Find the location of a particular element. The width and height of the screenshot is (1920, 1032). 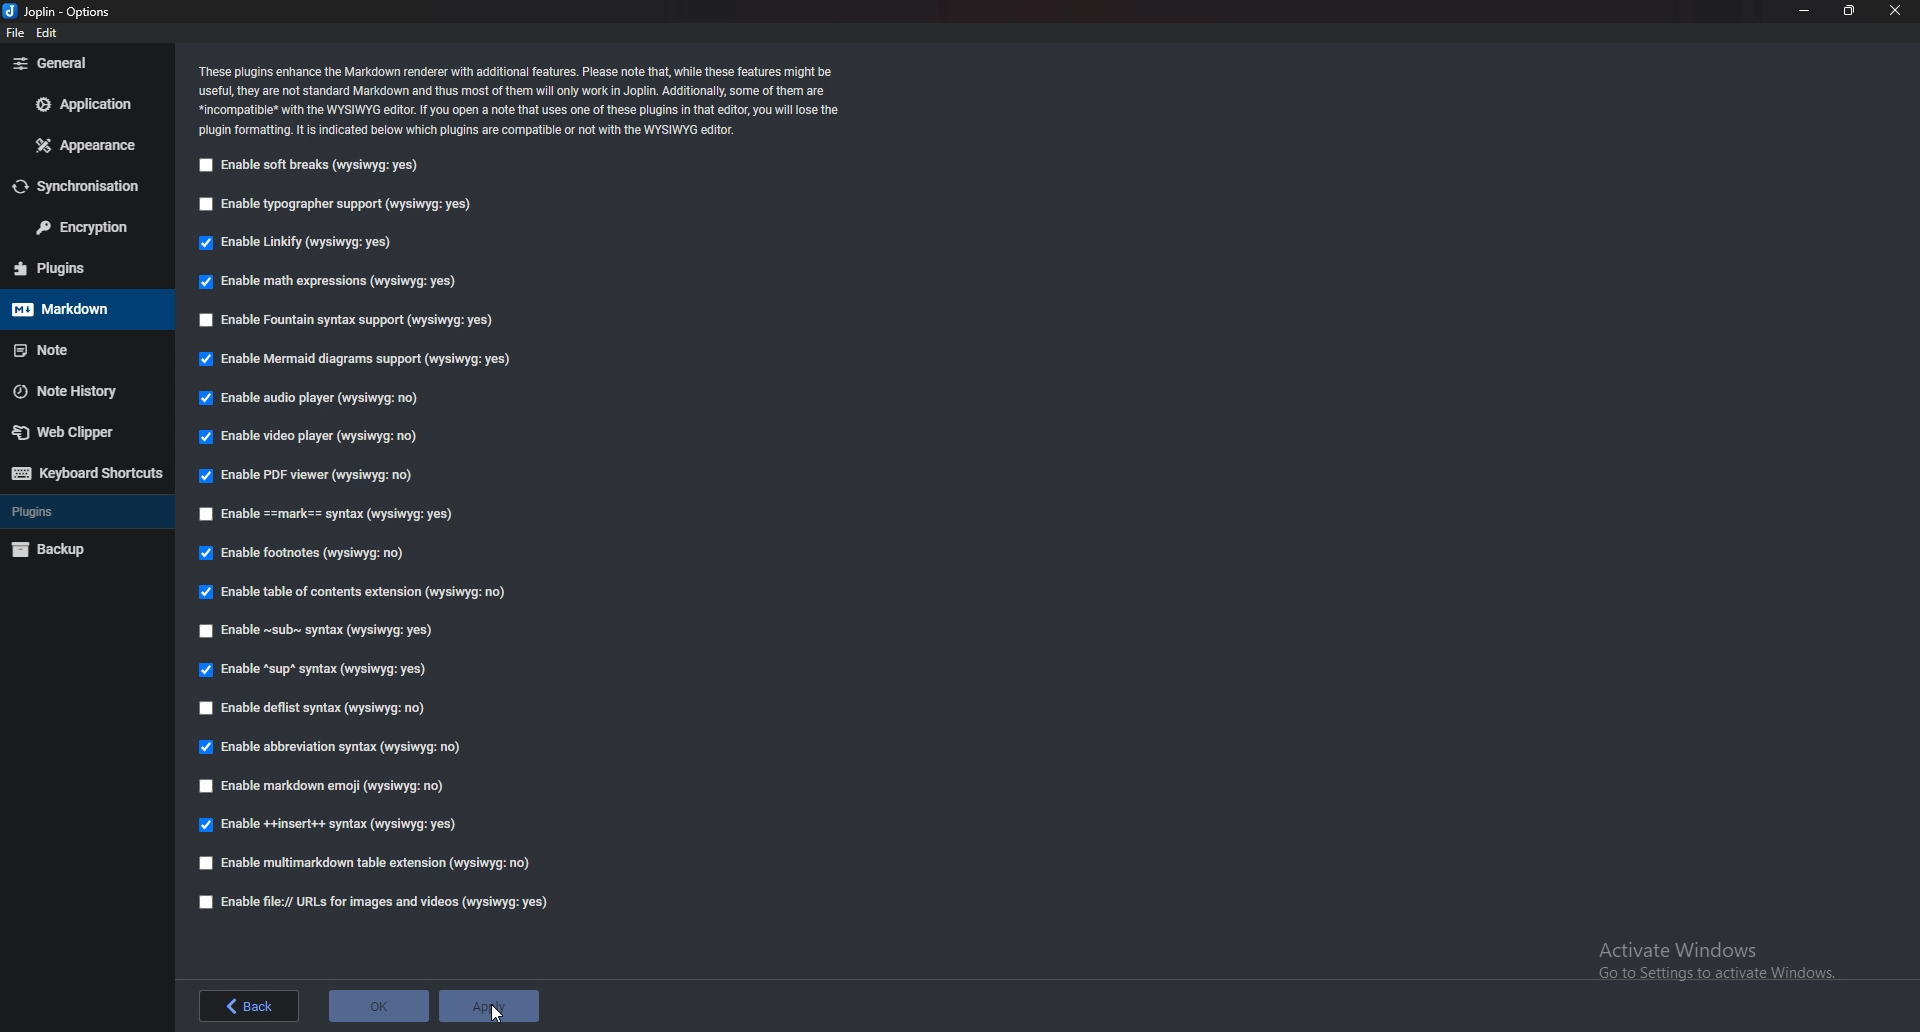

Encryption is located at coordinates (82, 228).